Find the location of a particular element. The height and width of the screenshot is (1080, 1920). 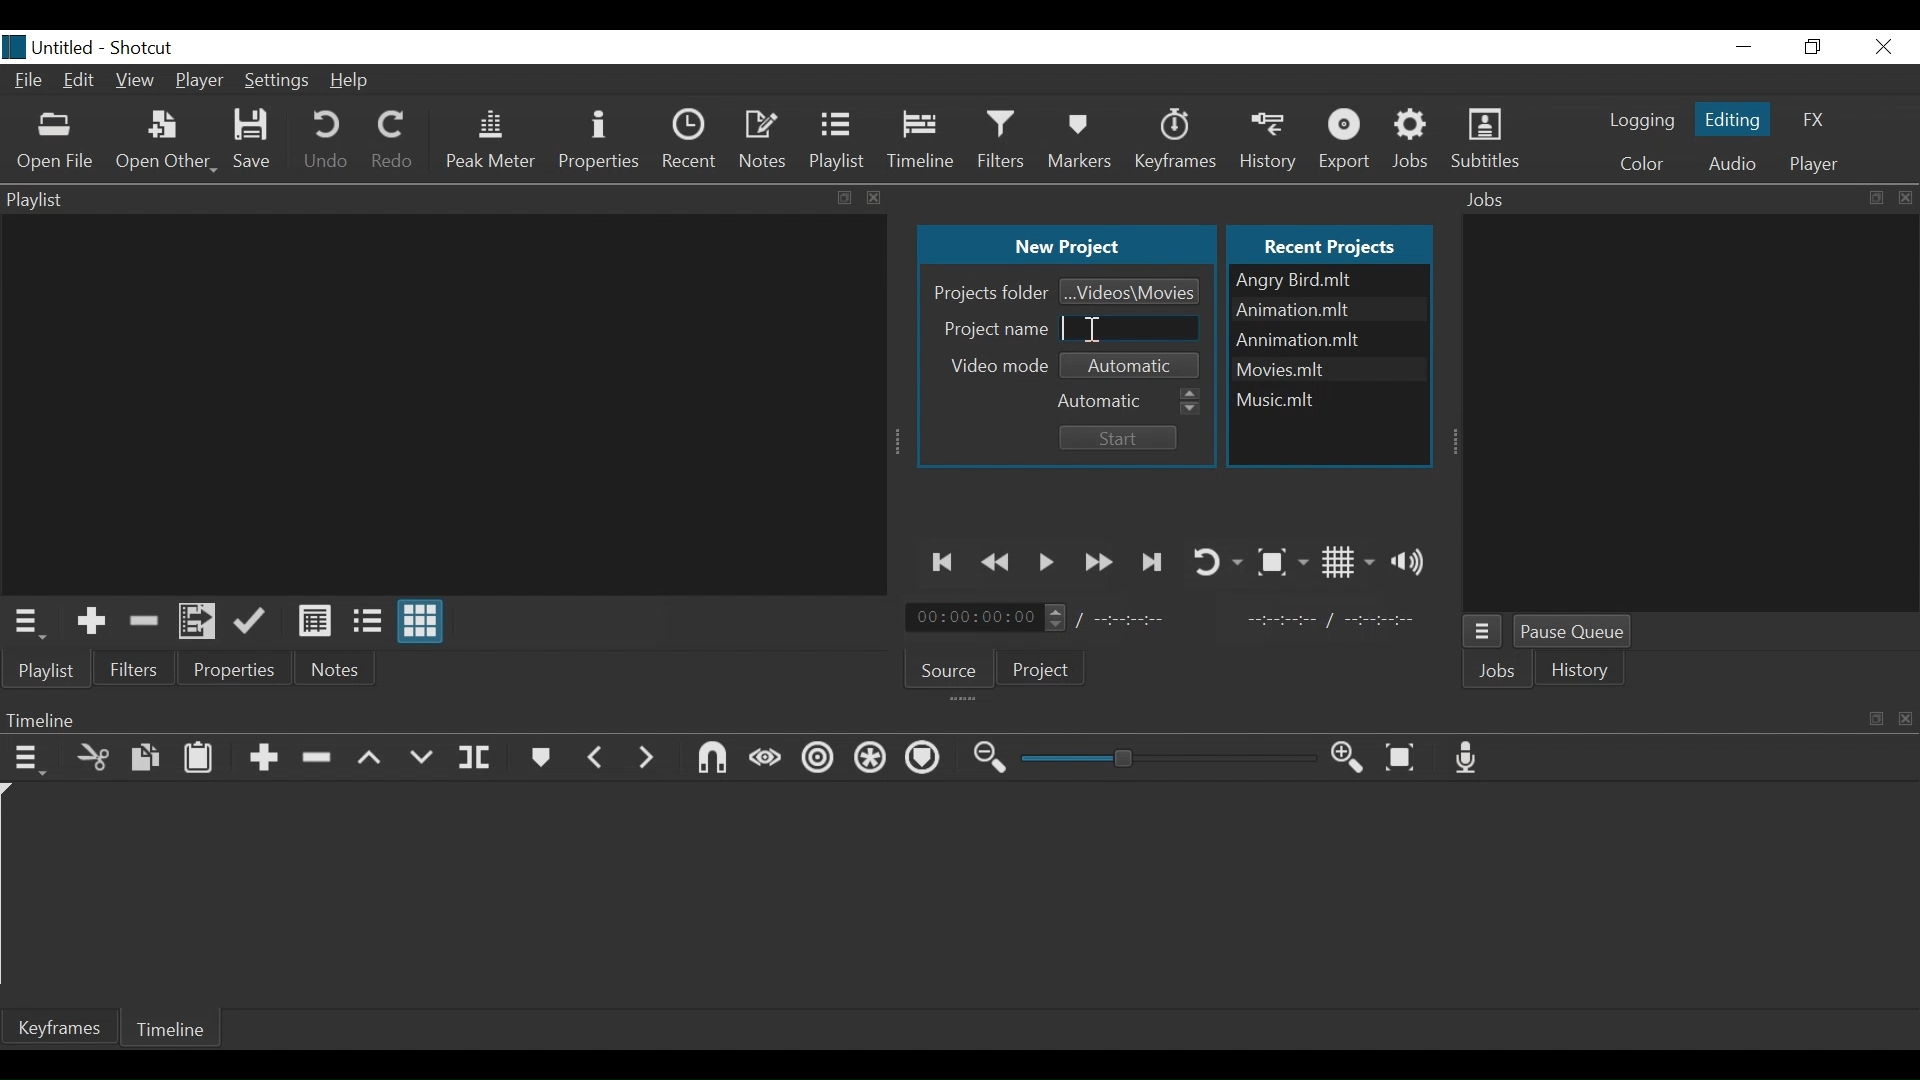

Zoom Timeline in is located at coordinates (1346, 758).